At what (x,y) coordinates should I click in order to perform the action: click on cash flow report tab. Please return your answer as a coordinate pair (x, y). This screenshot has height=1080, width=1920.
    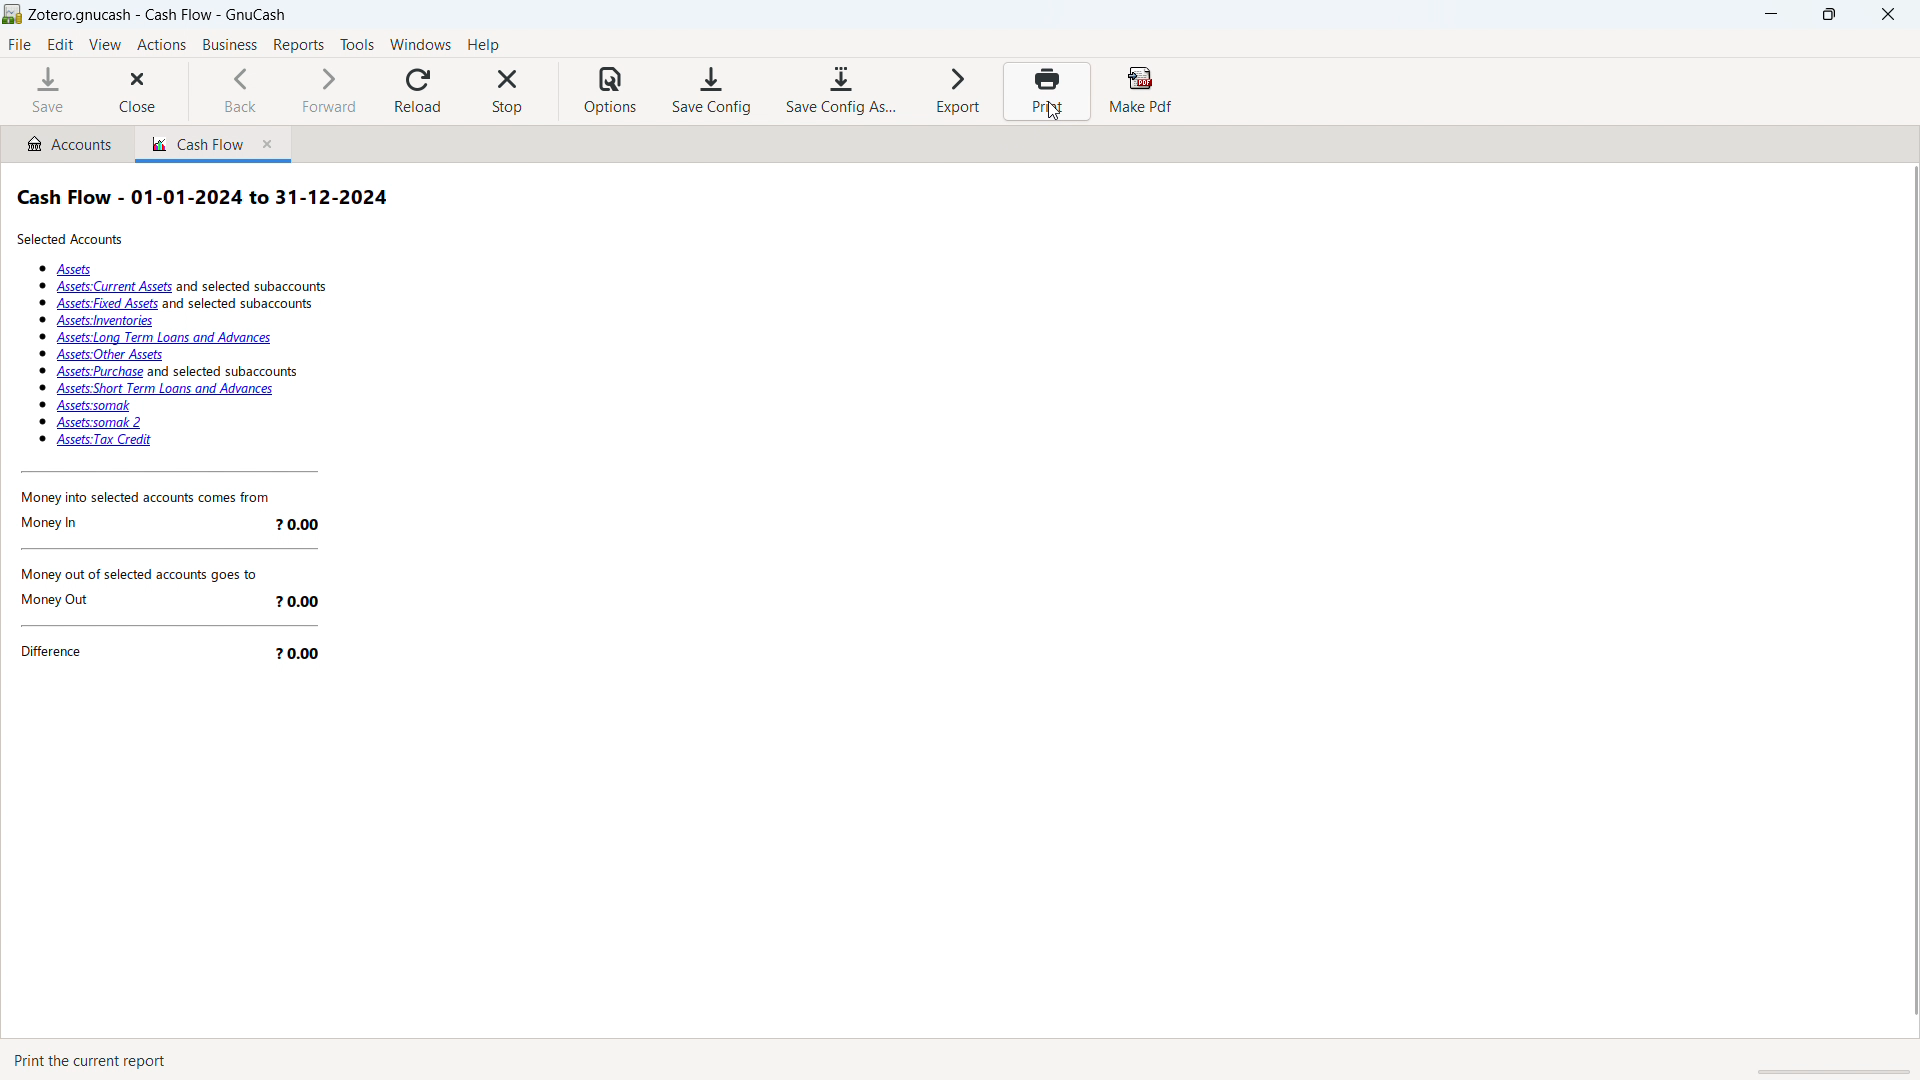
    Looking at the image, I should click on (193, 144).